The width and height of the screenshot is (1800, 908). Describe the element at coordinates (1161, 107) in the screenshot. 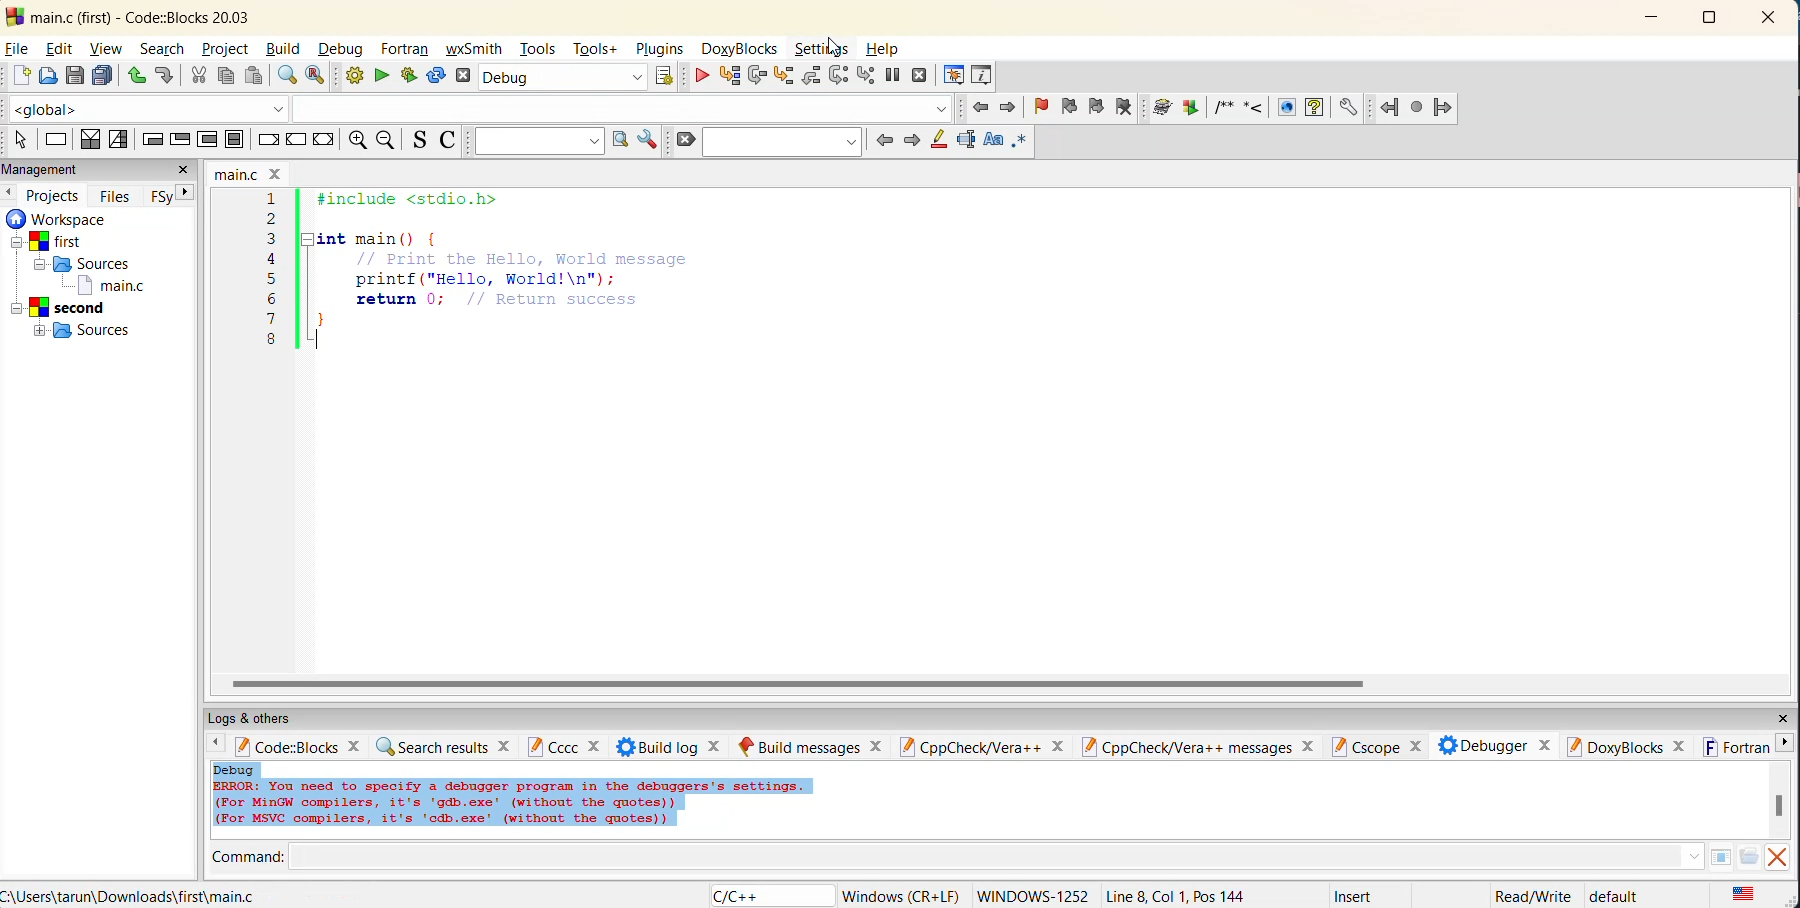

I see `Run doxywizard` at that location.